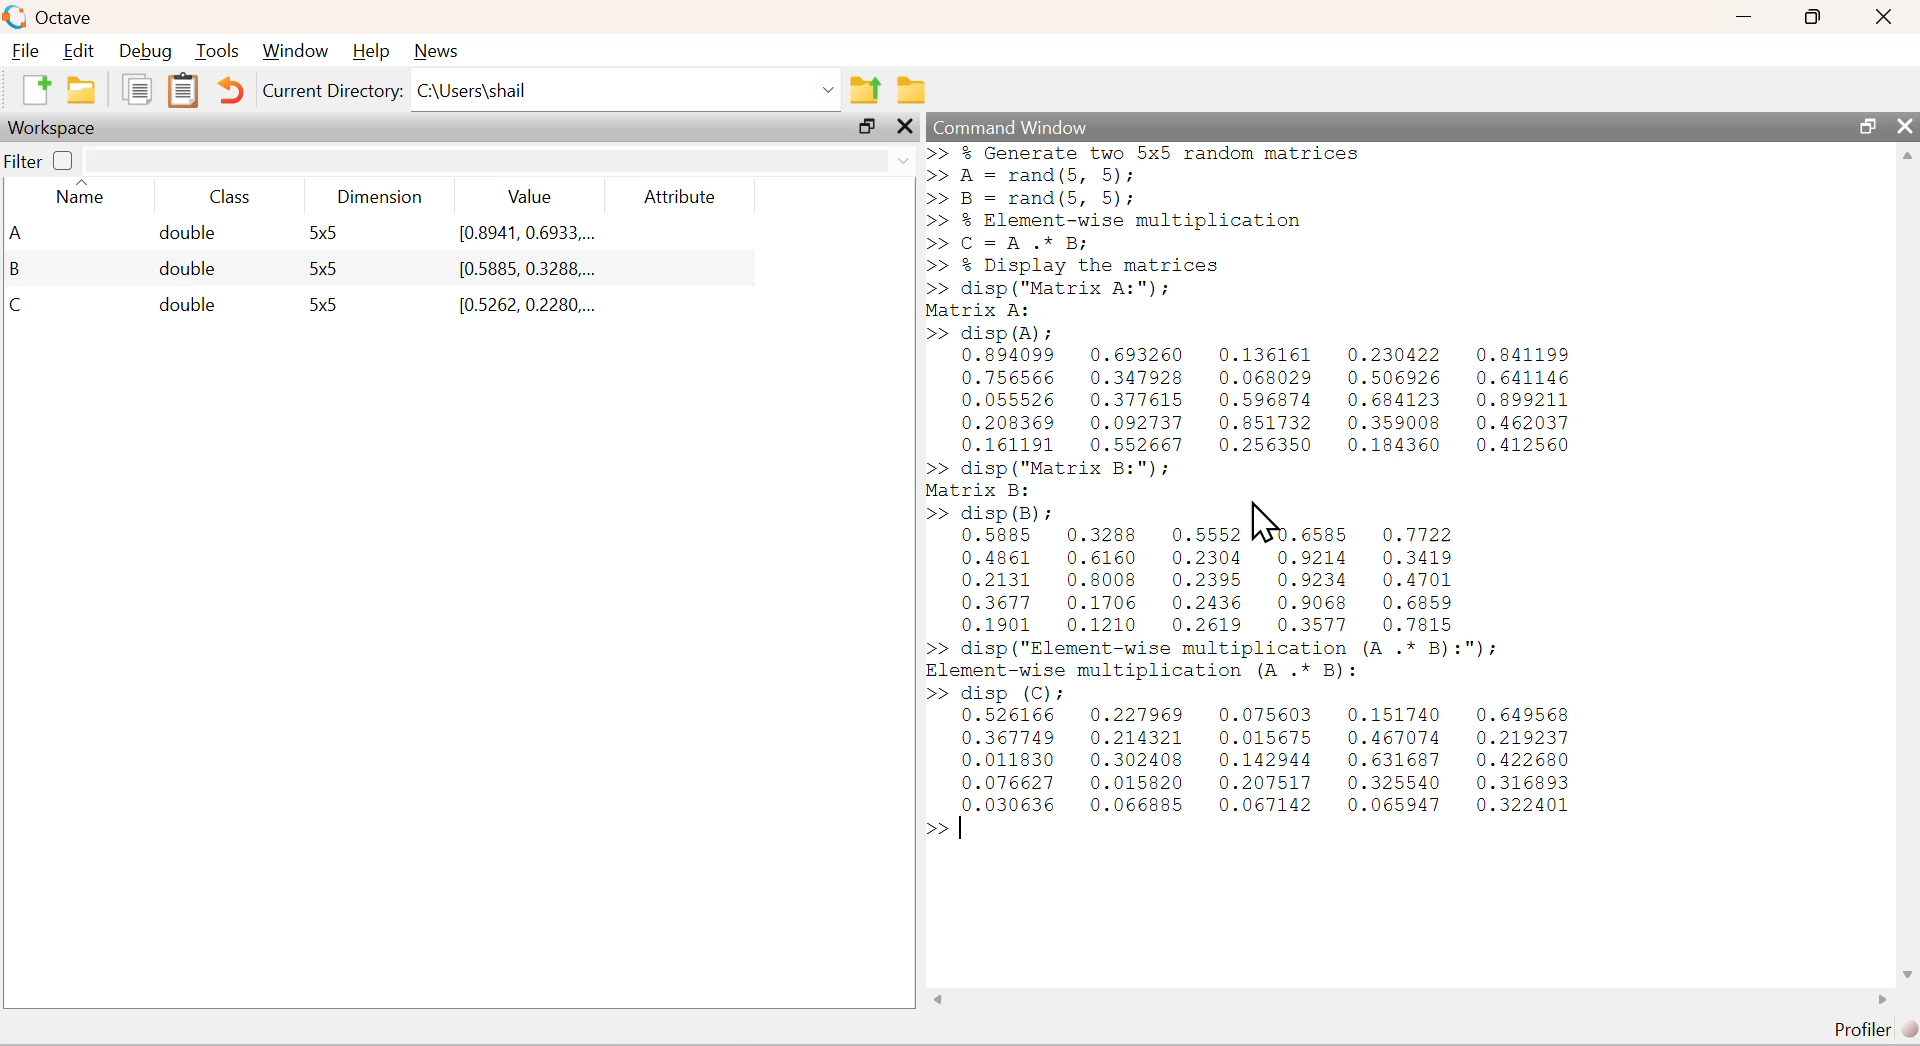 This screenshot has height=1046, width=1920. Describe the element at coordinates (180, 90) in the screenshot. I see `Paste` at that location.